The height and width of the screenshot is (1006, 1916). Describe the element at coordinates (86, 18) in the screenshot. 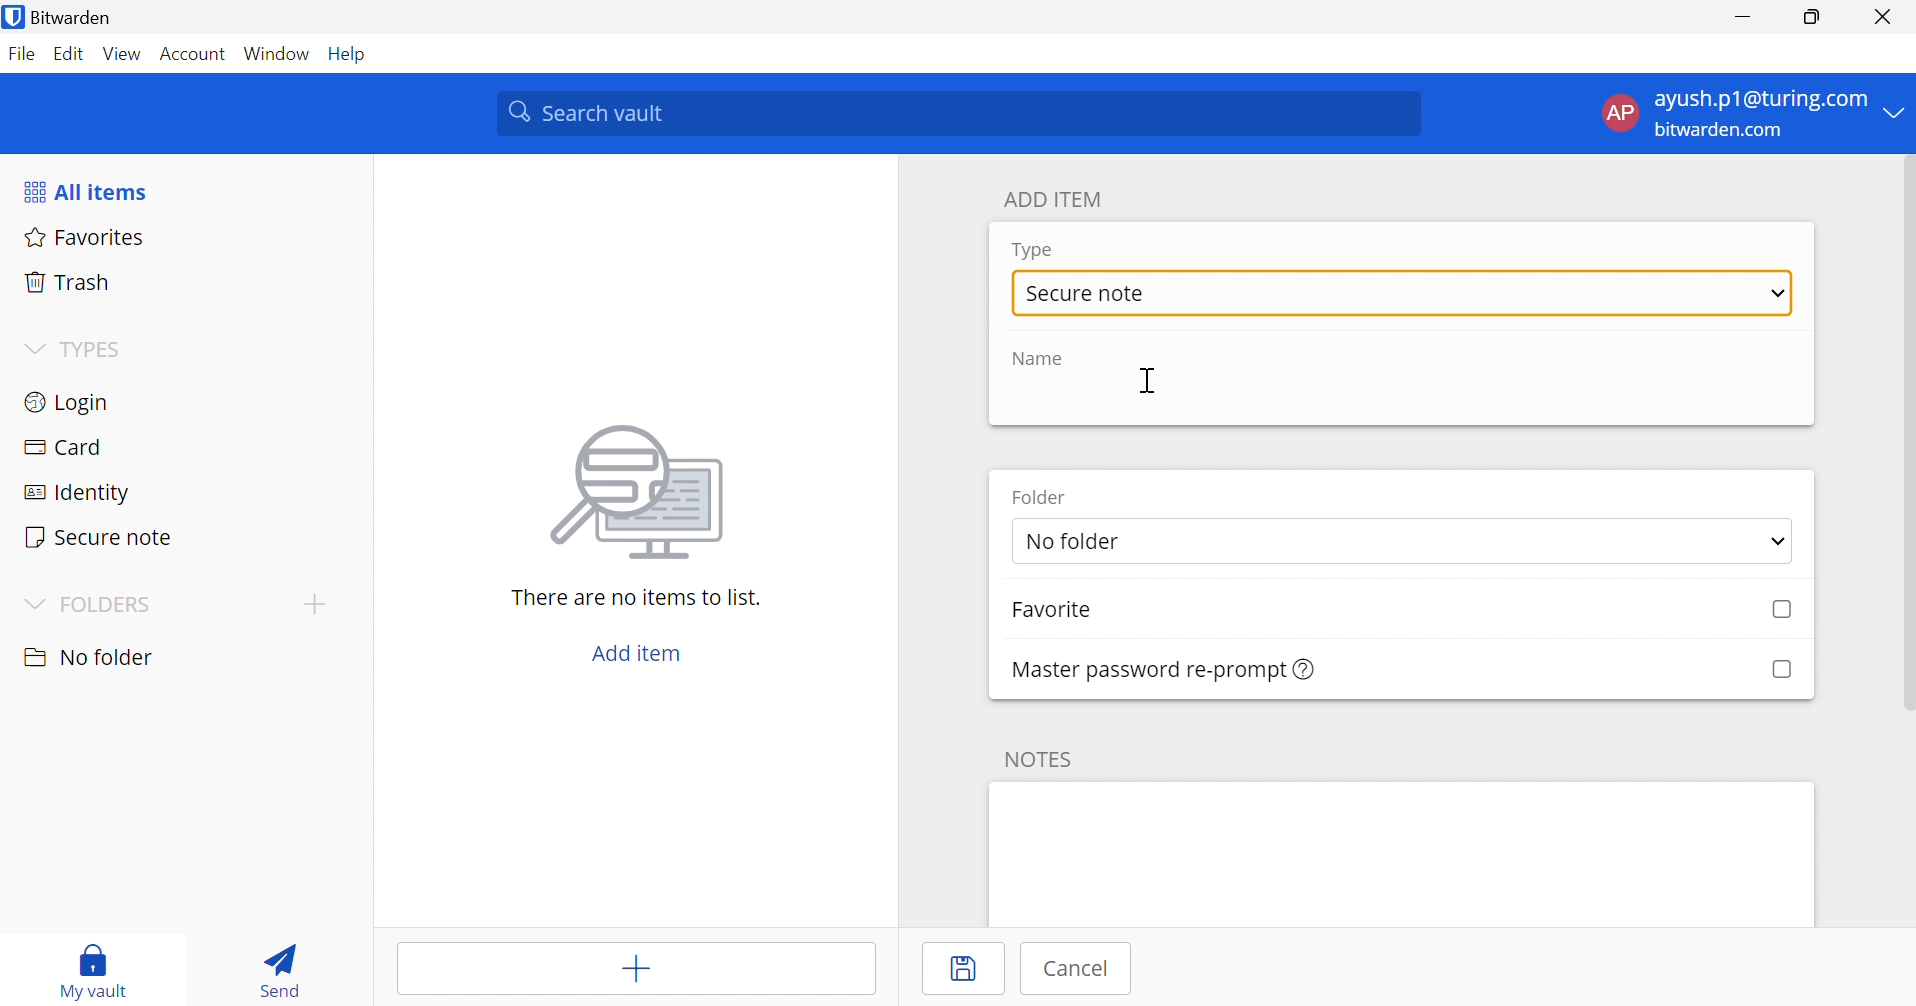

I see `Bitwarden` at that location.